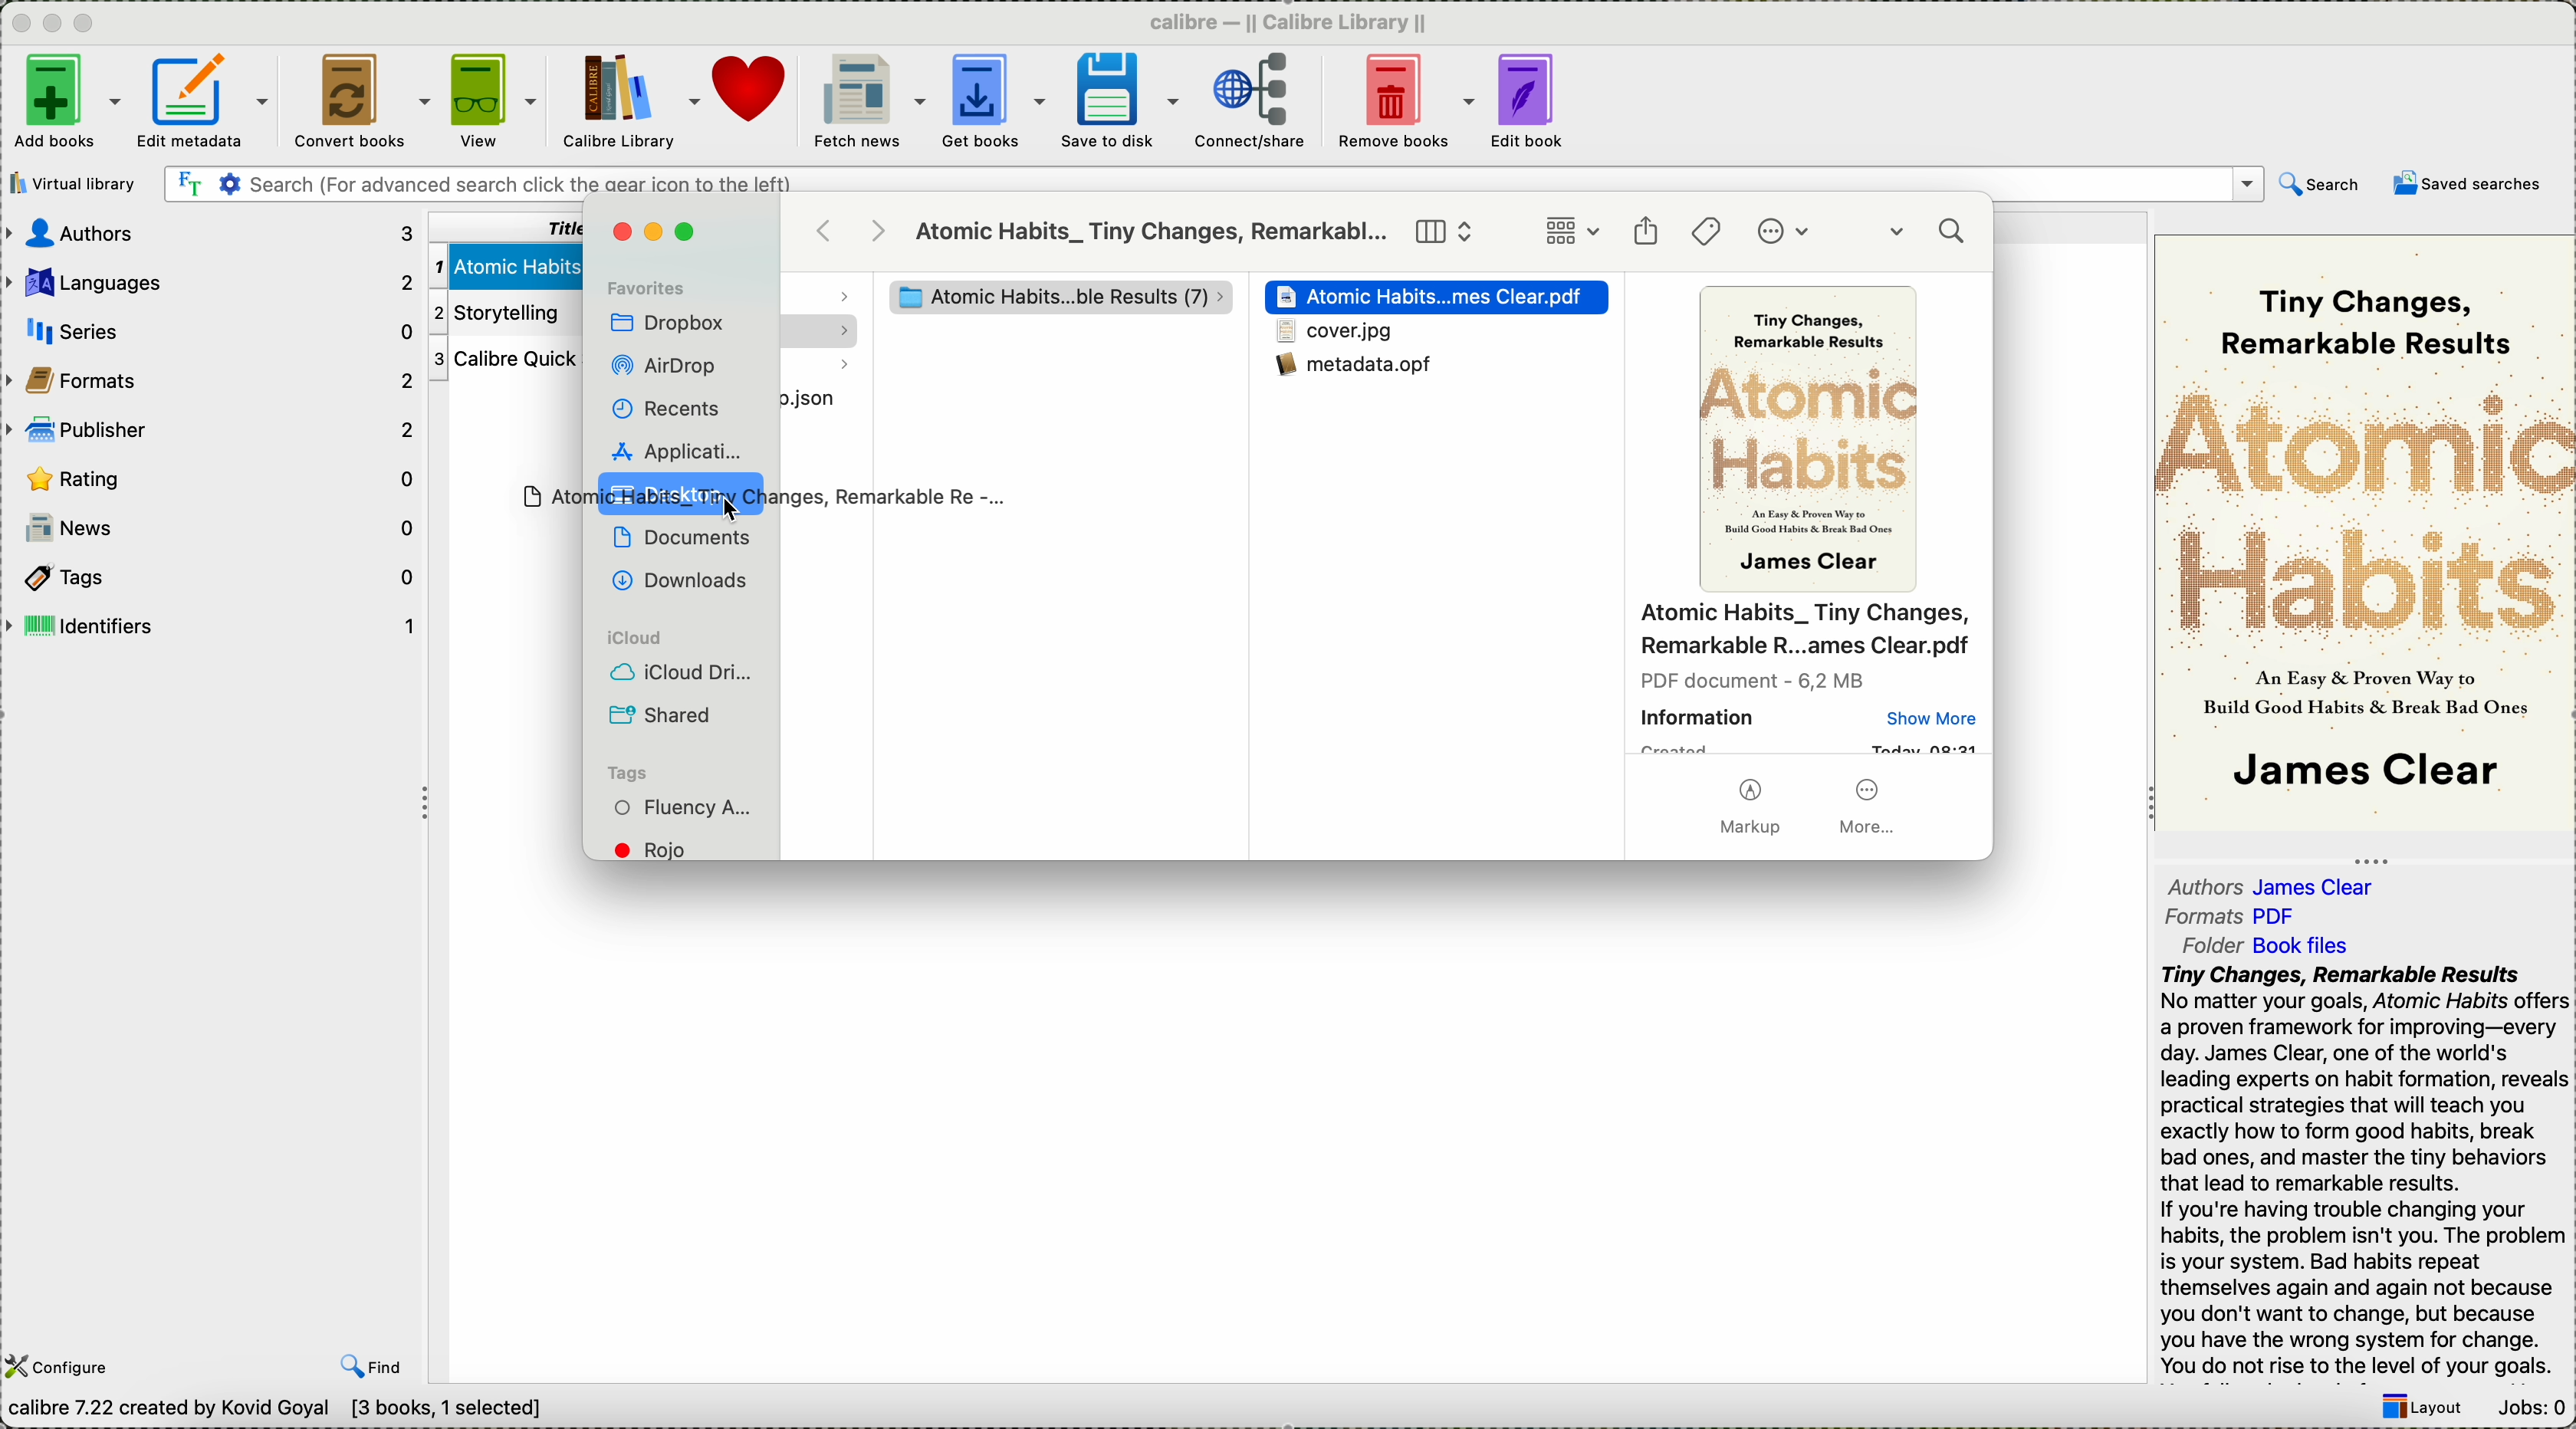  What do you see at coordinates (1297, 21) in the screenshot?
I see `Calibre` at bounding box center [1297, 21].